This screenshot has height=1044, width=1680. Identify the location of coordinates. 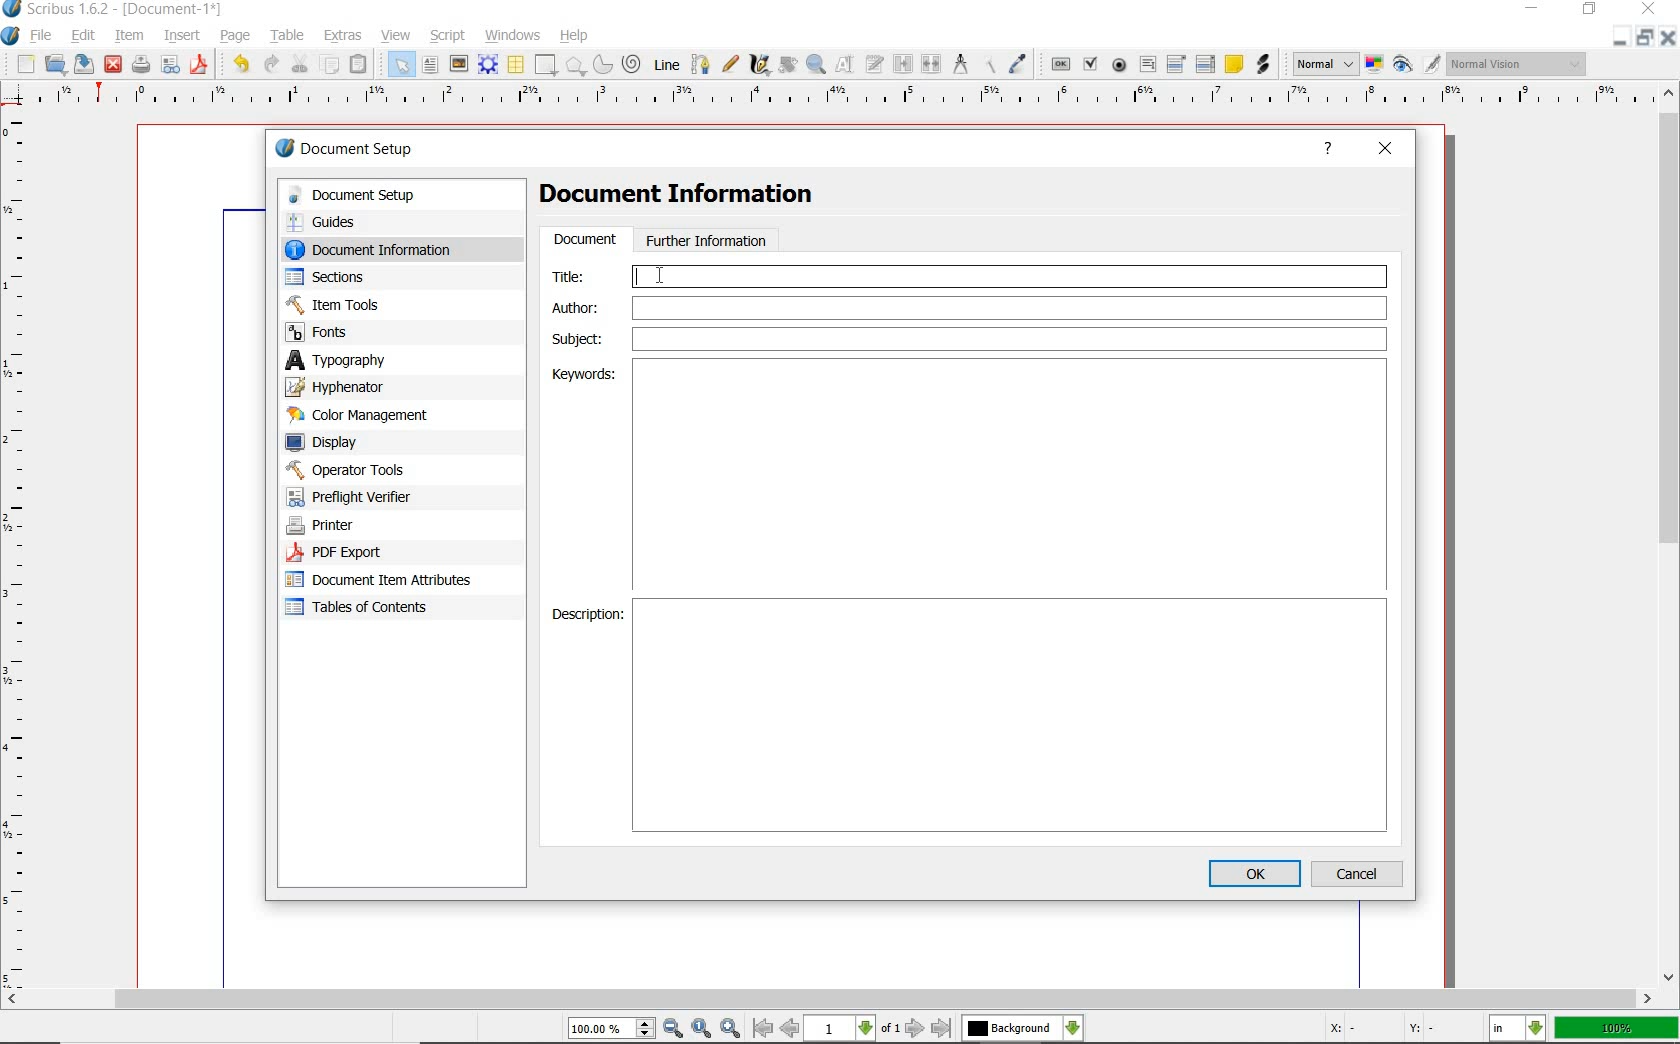
(1379, 1030).